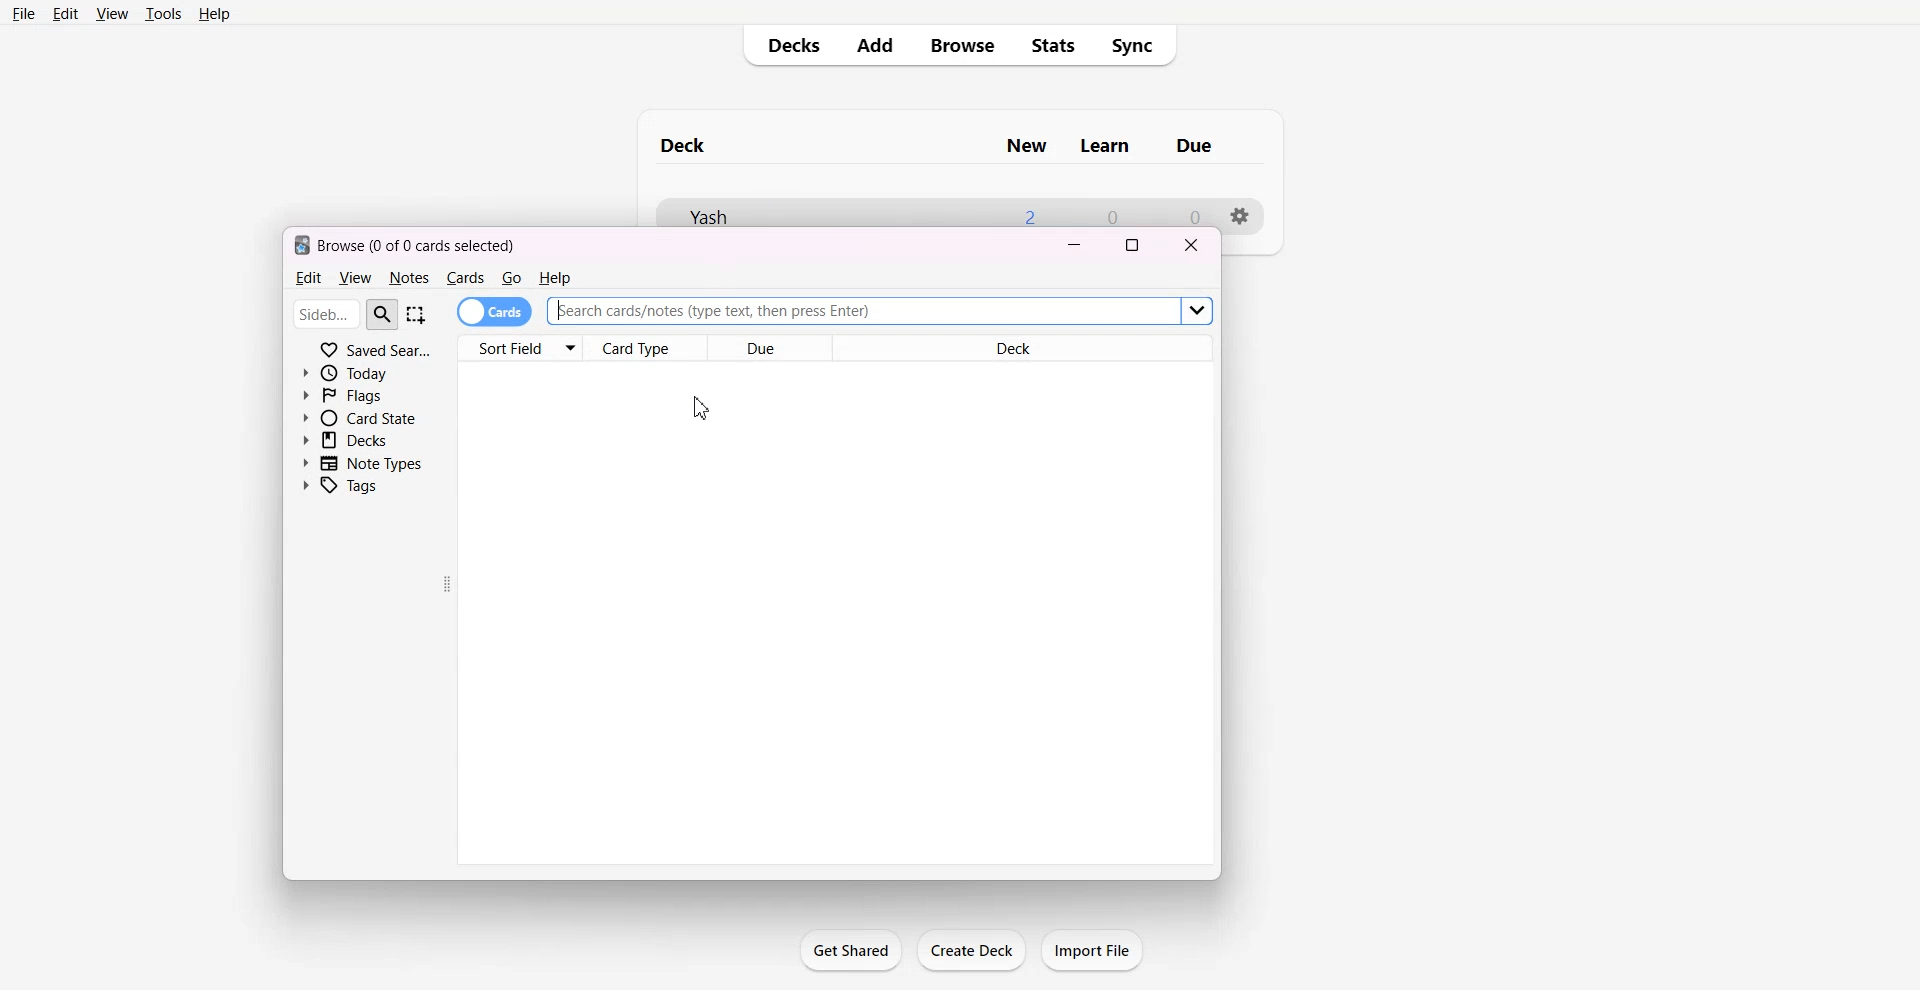 The height and width of the screenshot is (990, 1920). Describe the element at coordinates (1092, 950) in the screenshot. I see `Import File` at that location.